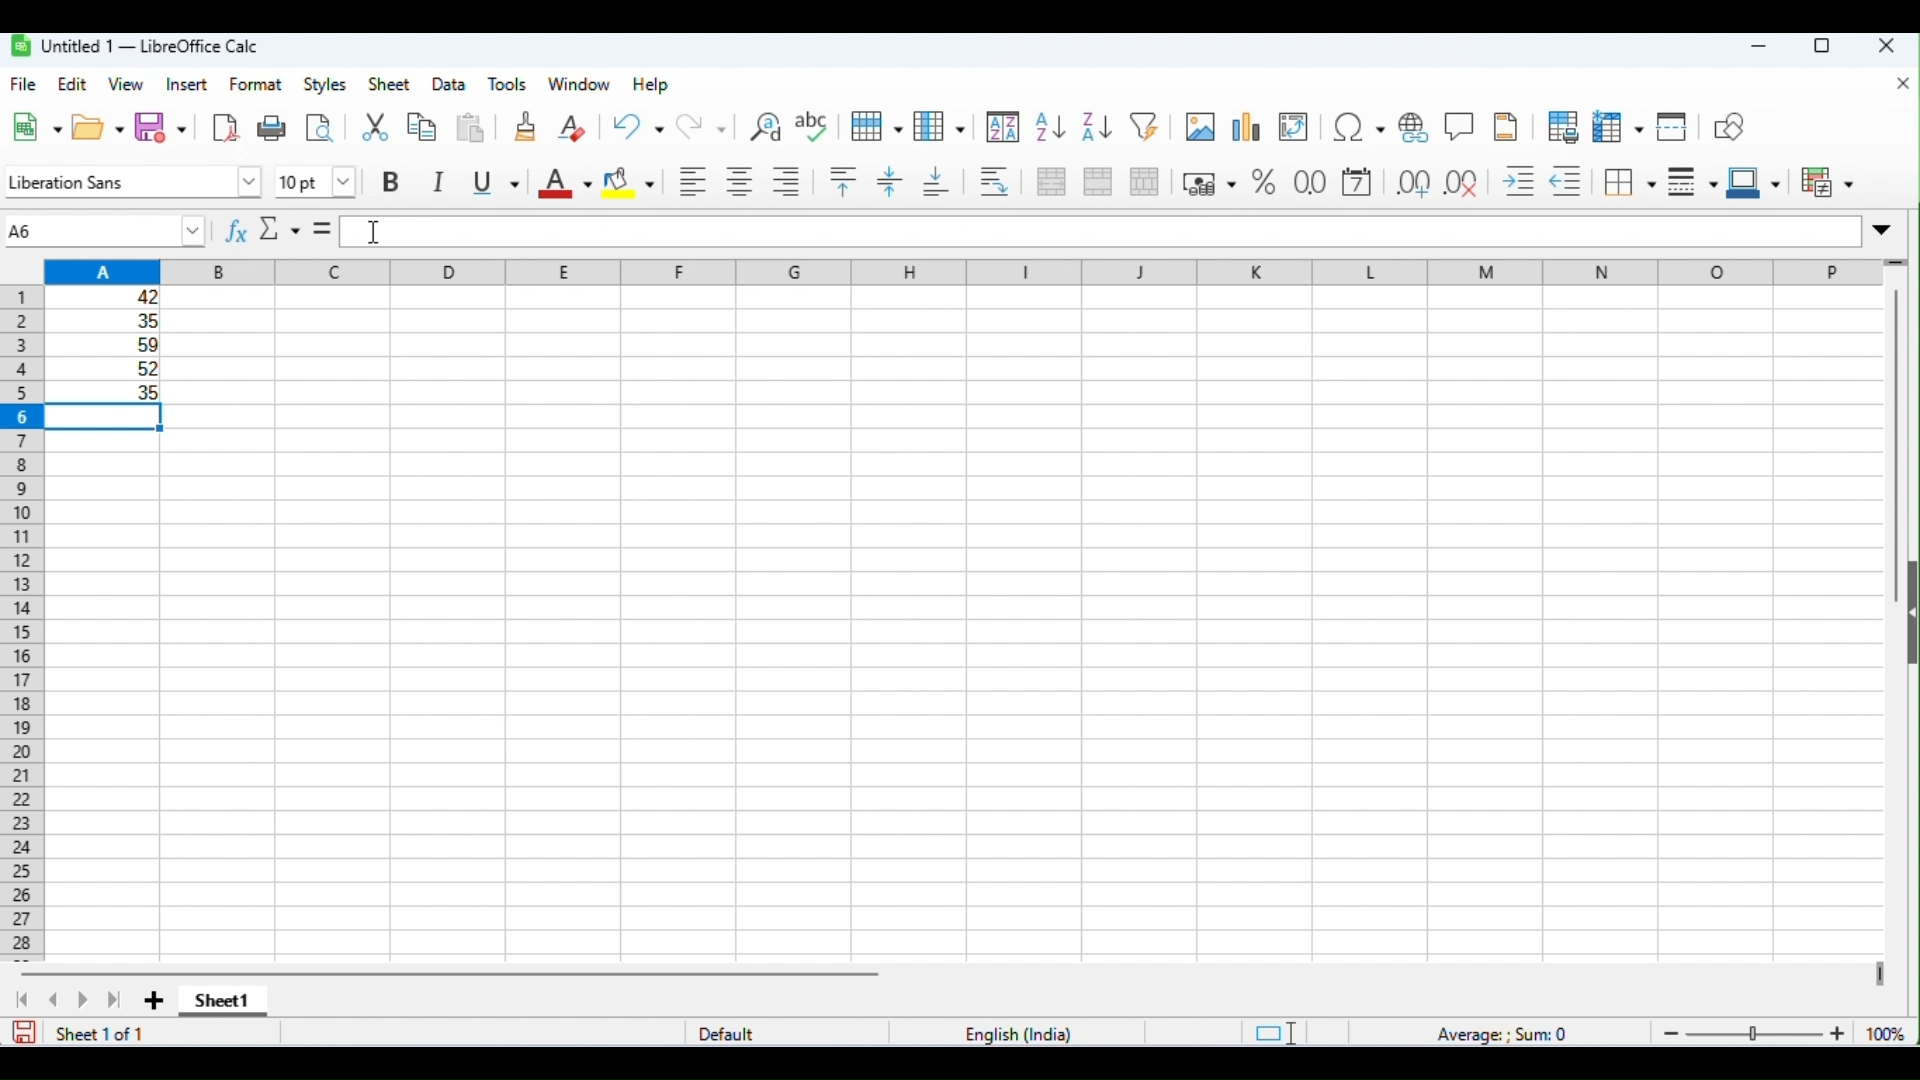 The width and height of the screenshot is (1920, 1080). What do you see at coordinates (274, 229) in the screenshot?
I see `reject` at bounding box center [274, 229].